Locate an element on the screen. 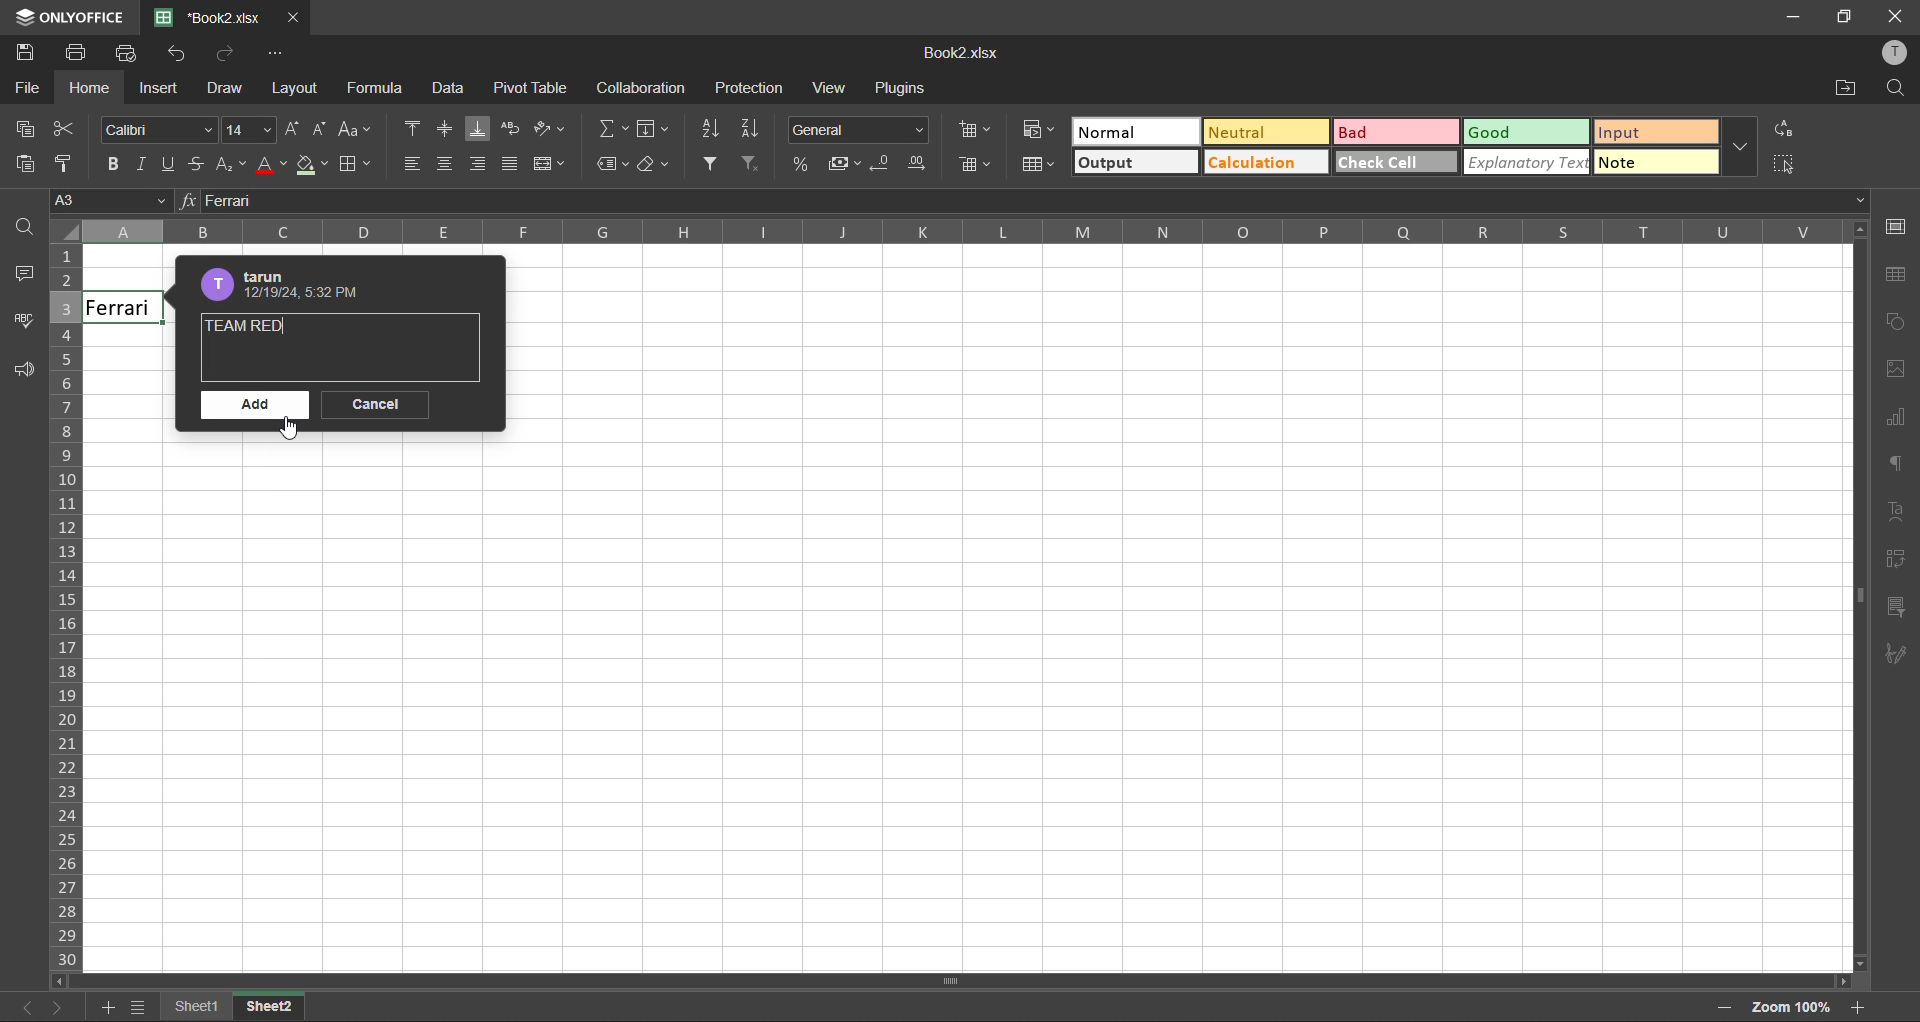  comments is located at coordinates (30, 280).